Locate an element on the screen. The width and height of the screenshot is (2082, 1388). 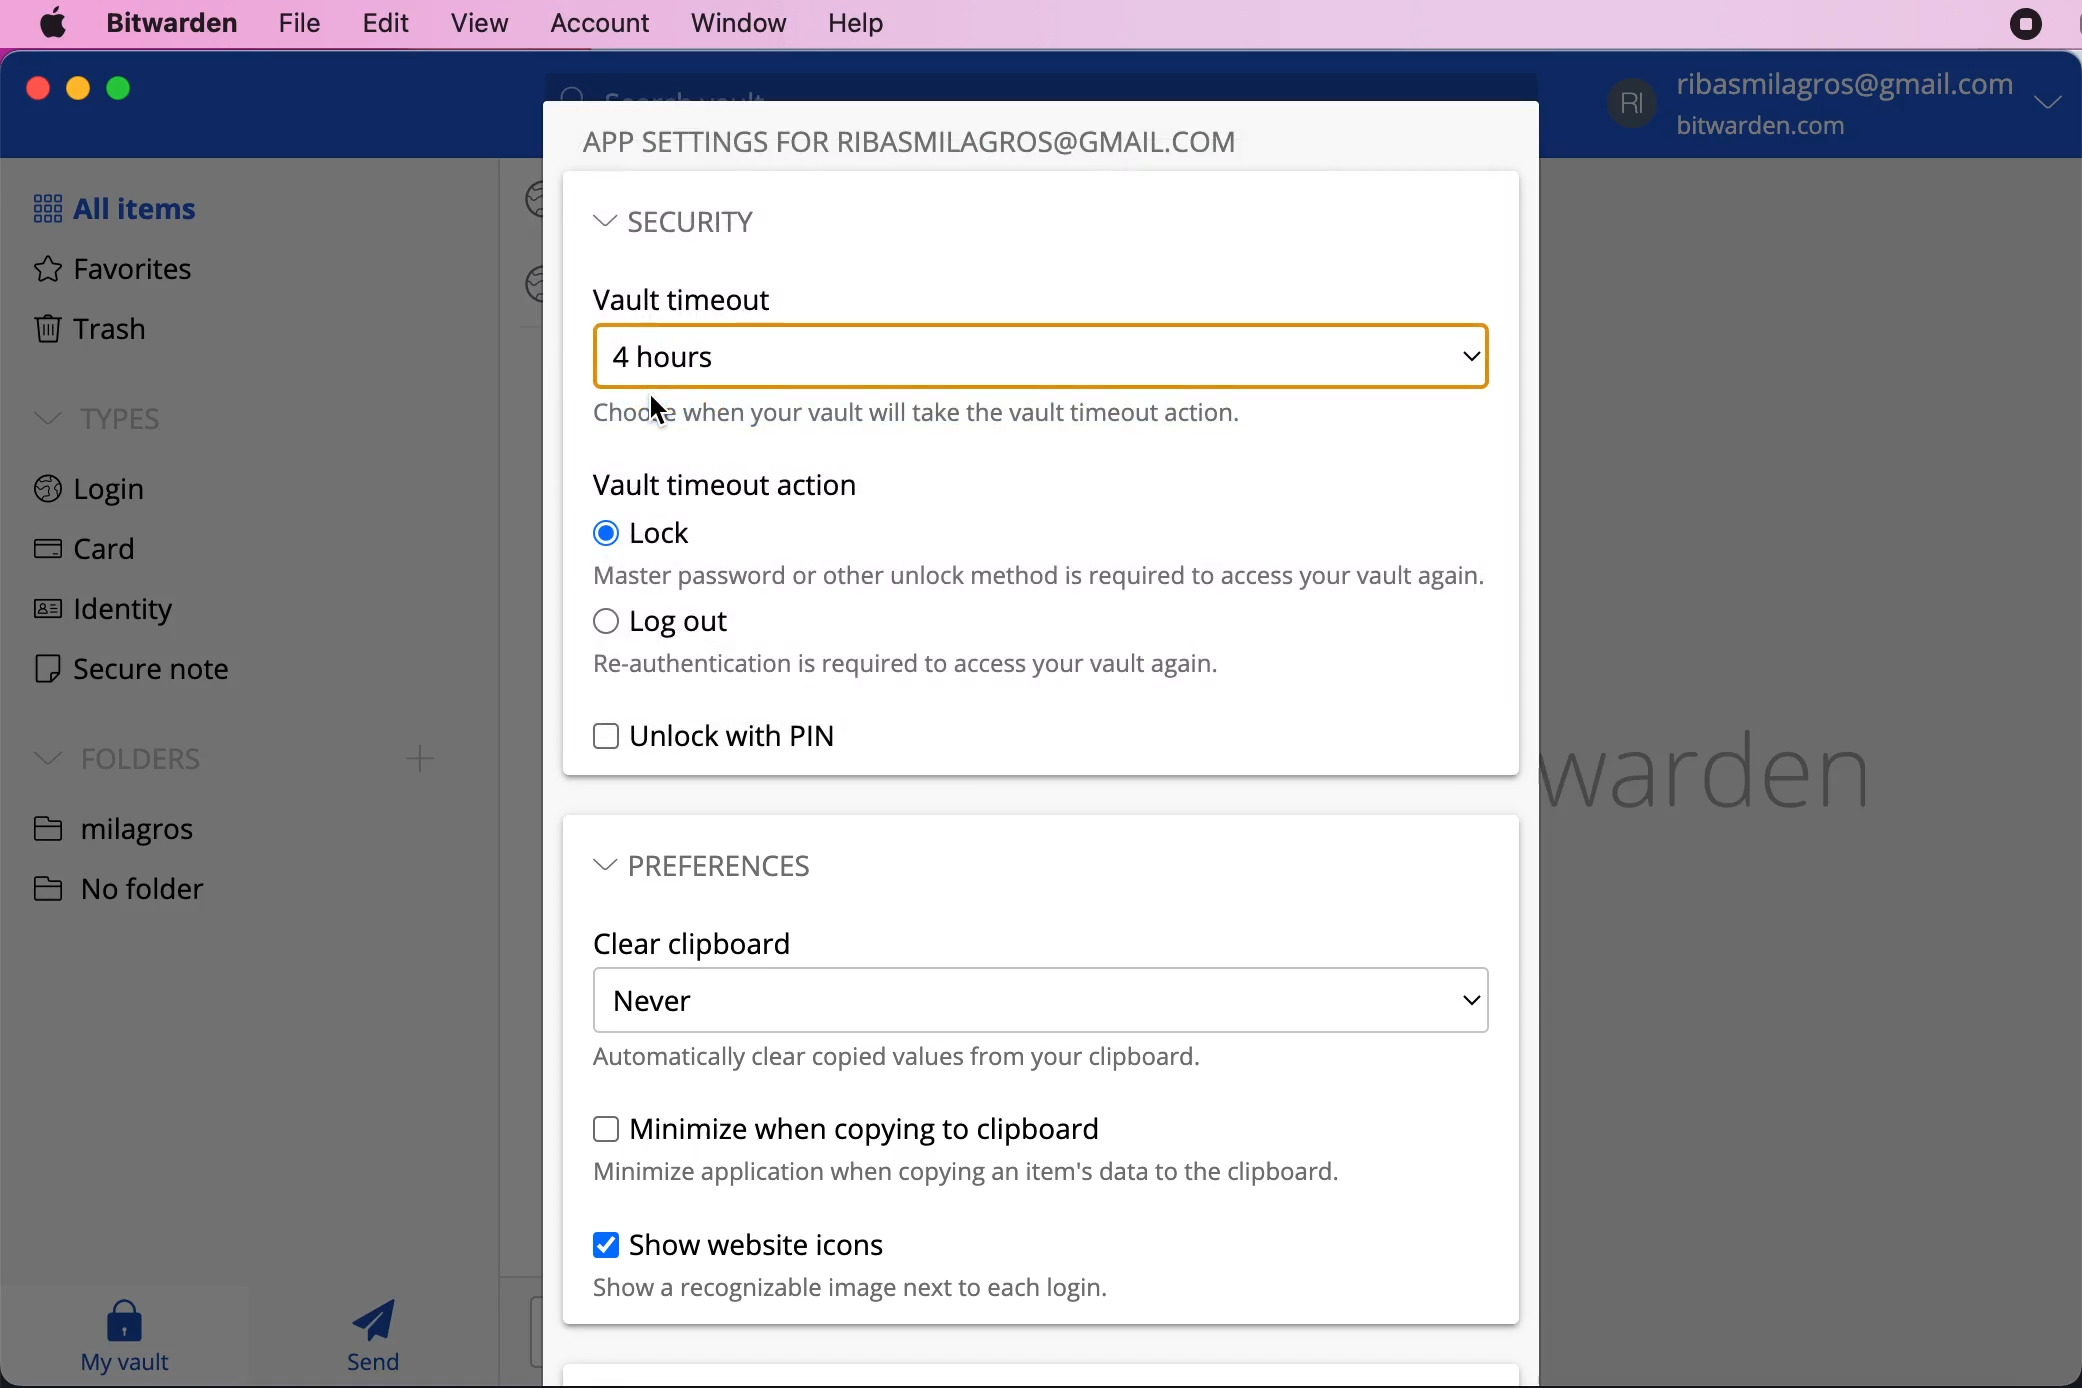
preferences is located at coordinates (705, 865).